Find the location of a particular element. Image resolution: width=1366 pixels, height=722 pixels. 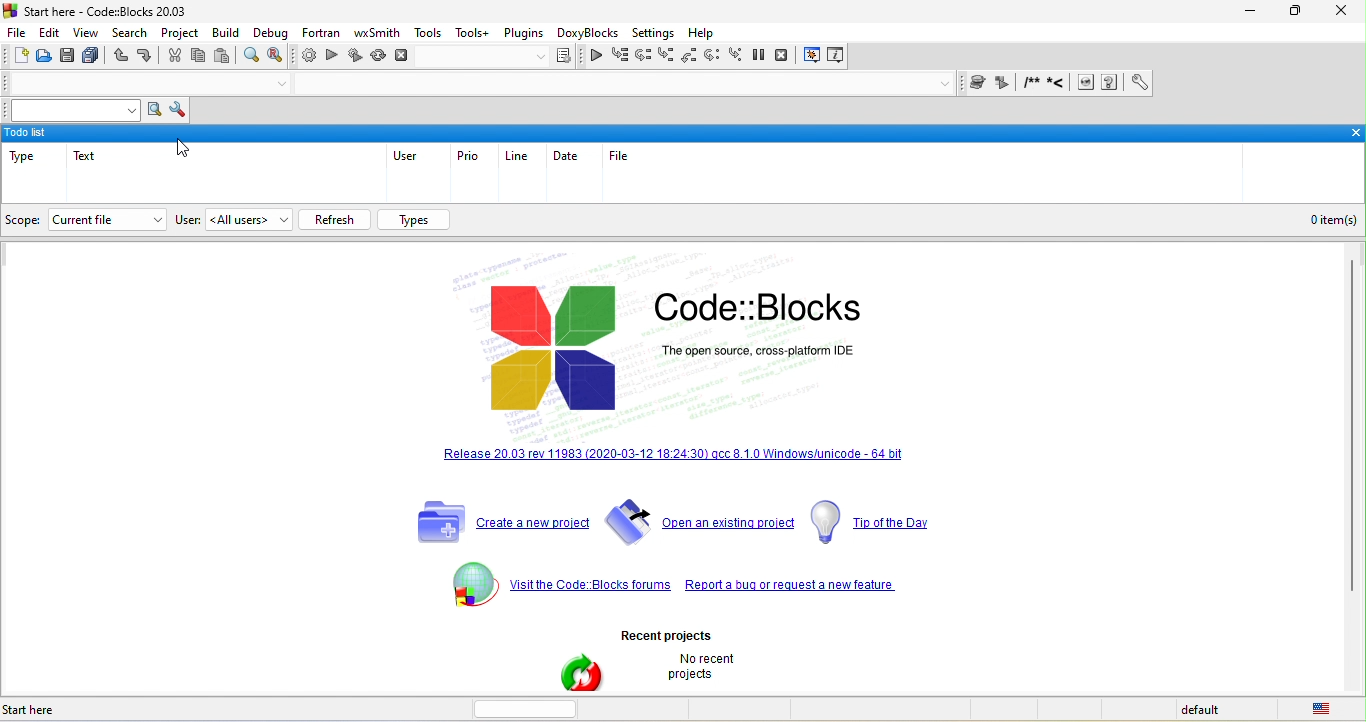

united state is located at coordinates (1326, 710).